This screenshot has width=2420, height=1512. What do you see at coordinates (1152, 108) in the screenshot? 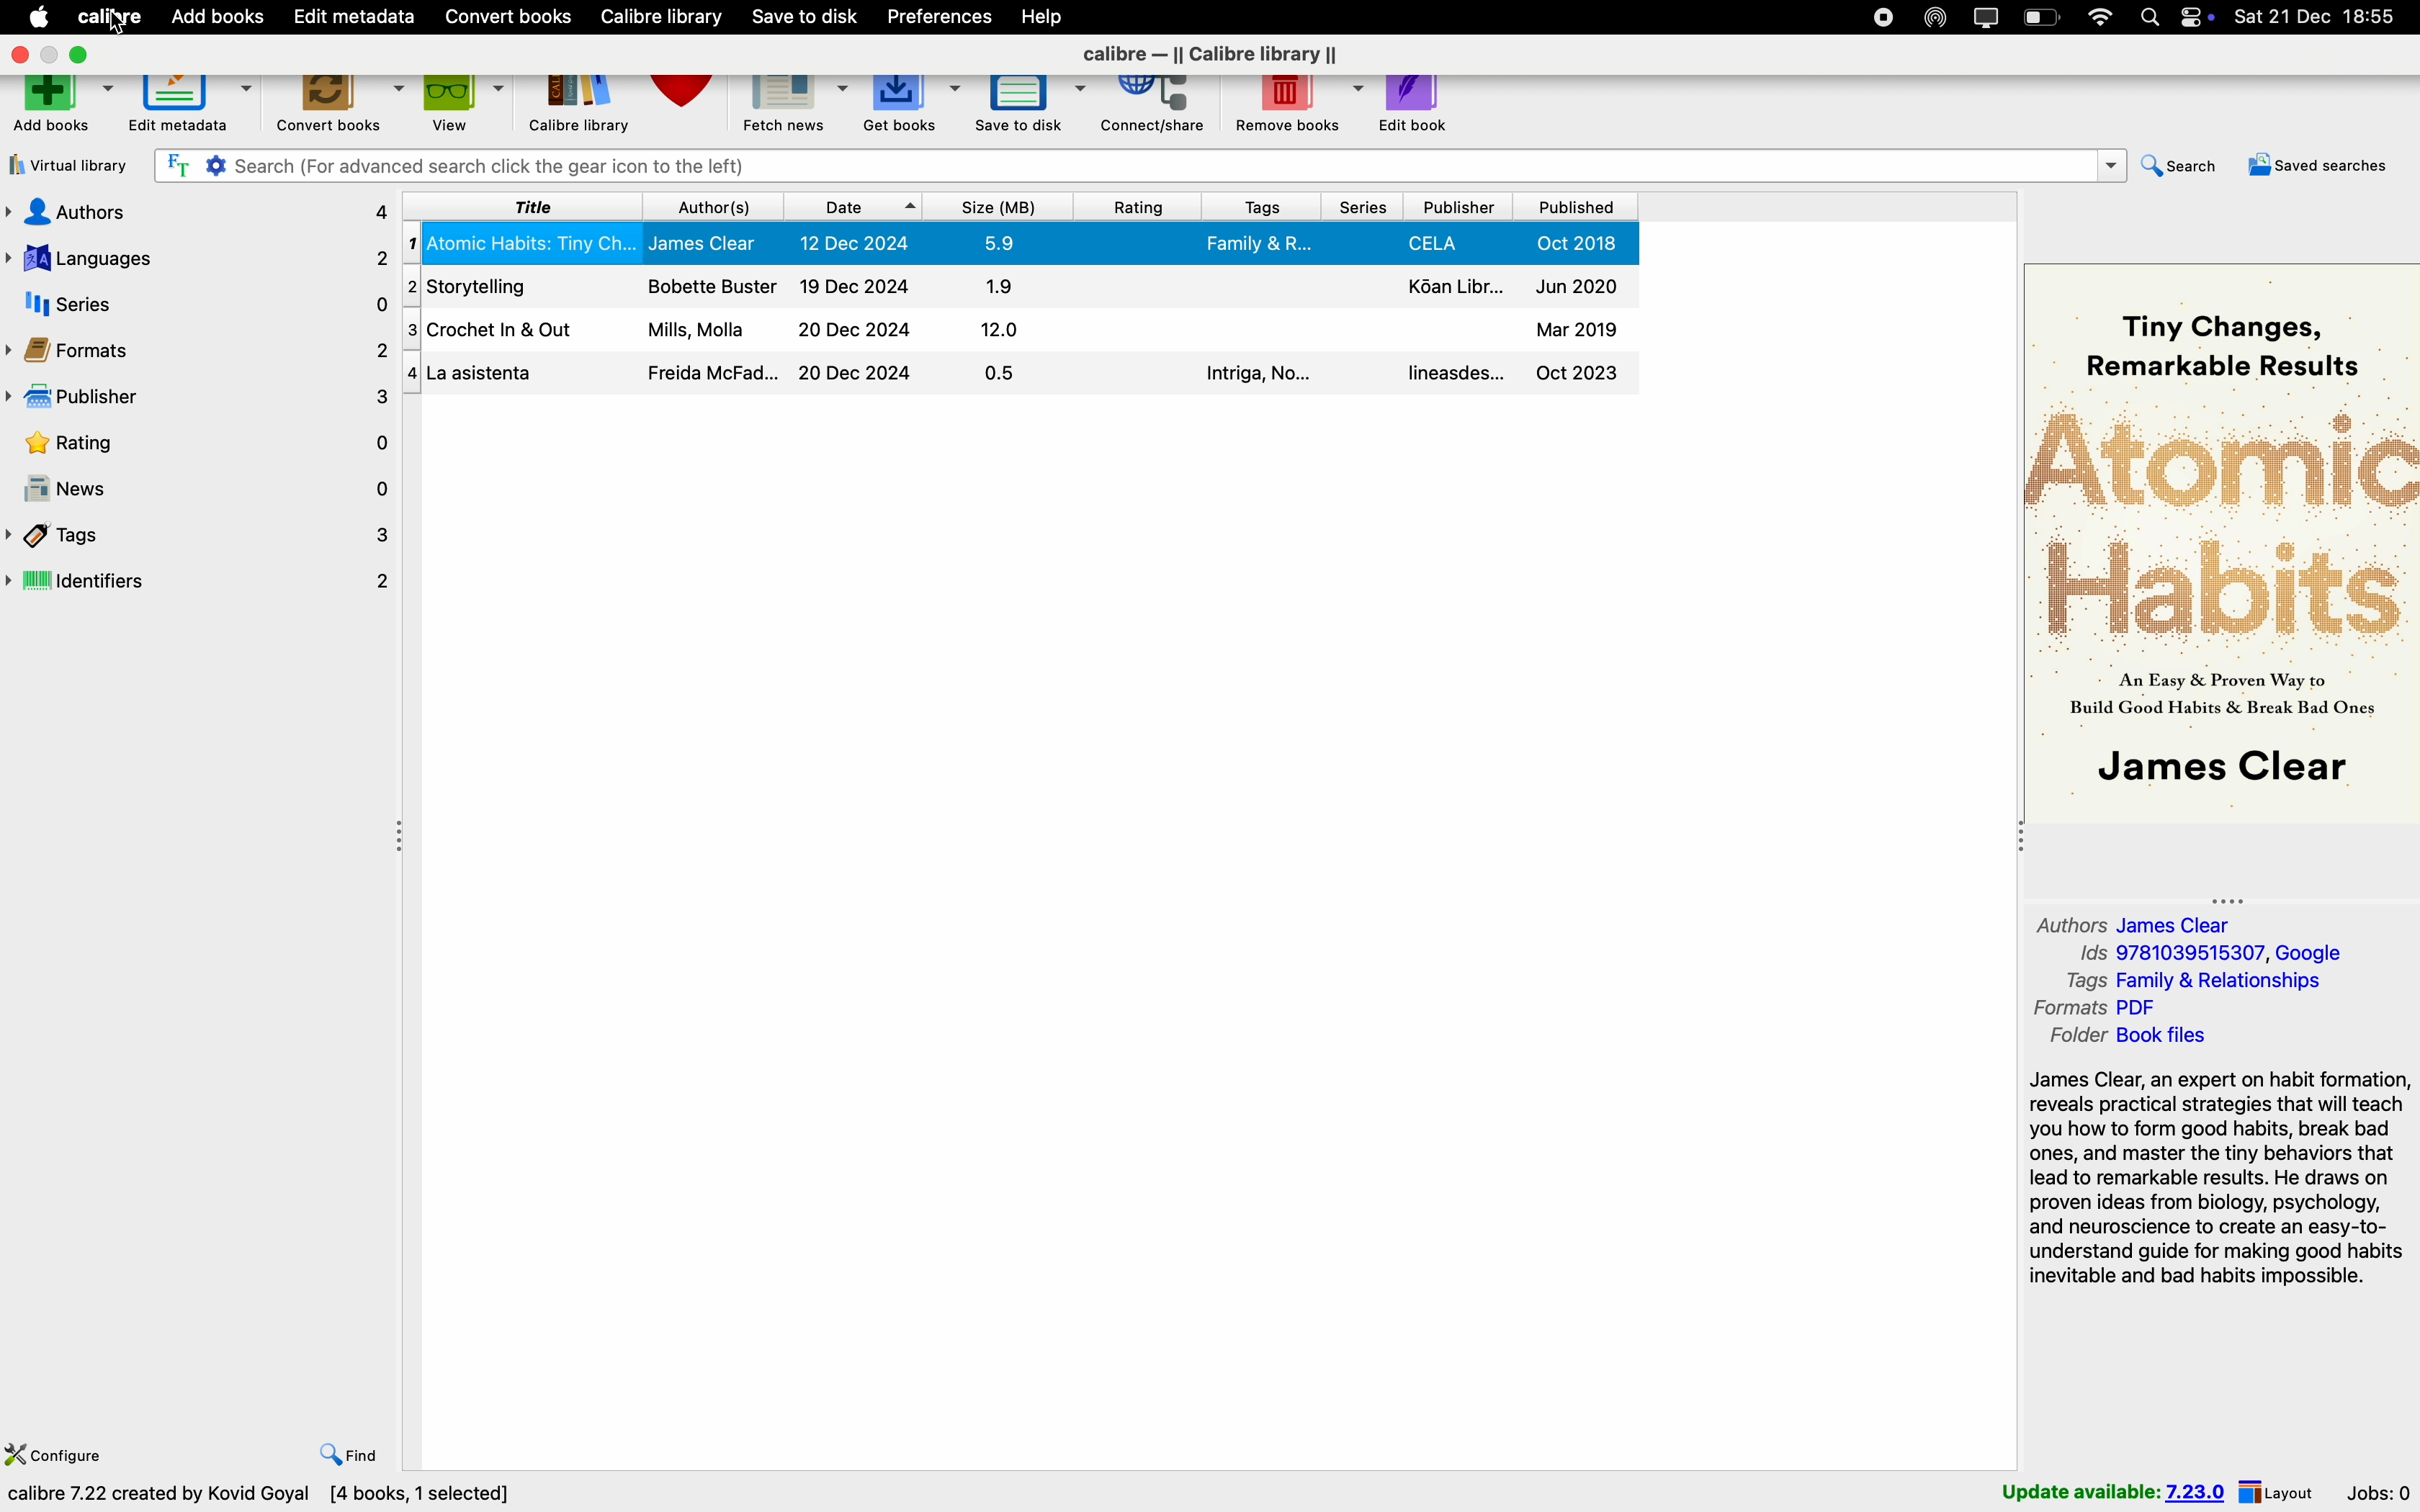
I see `connect/share` at bounding box center [1152, 108].